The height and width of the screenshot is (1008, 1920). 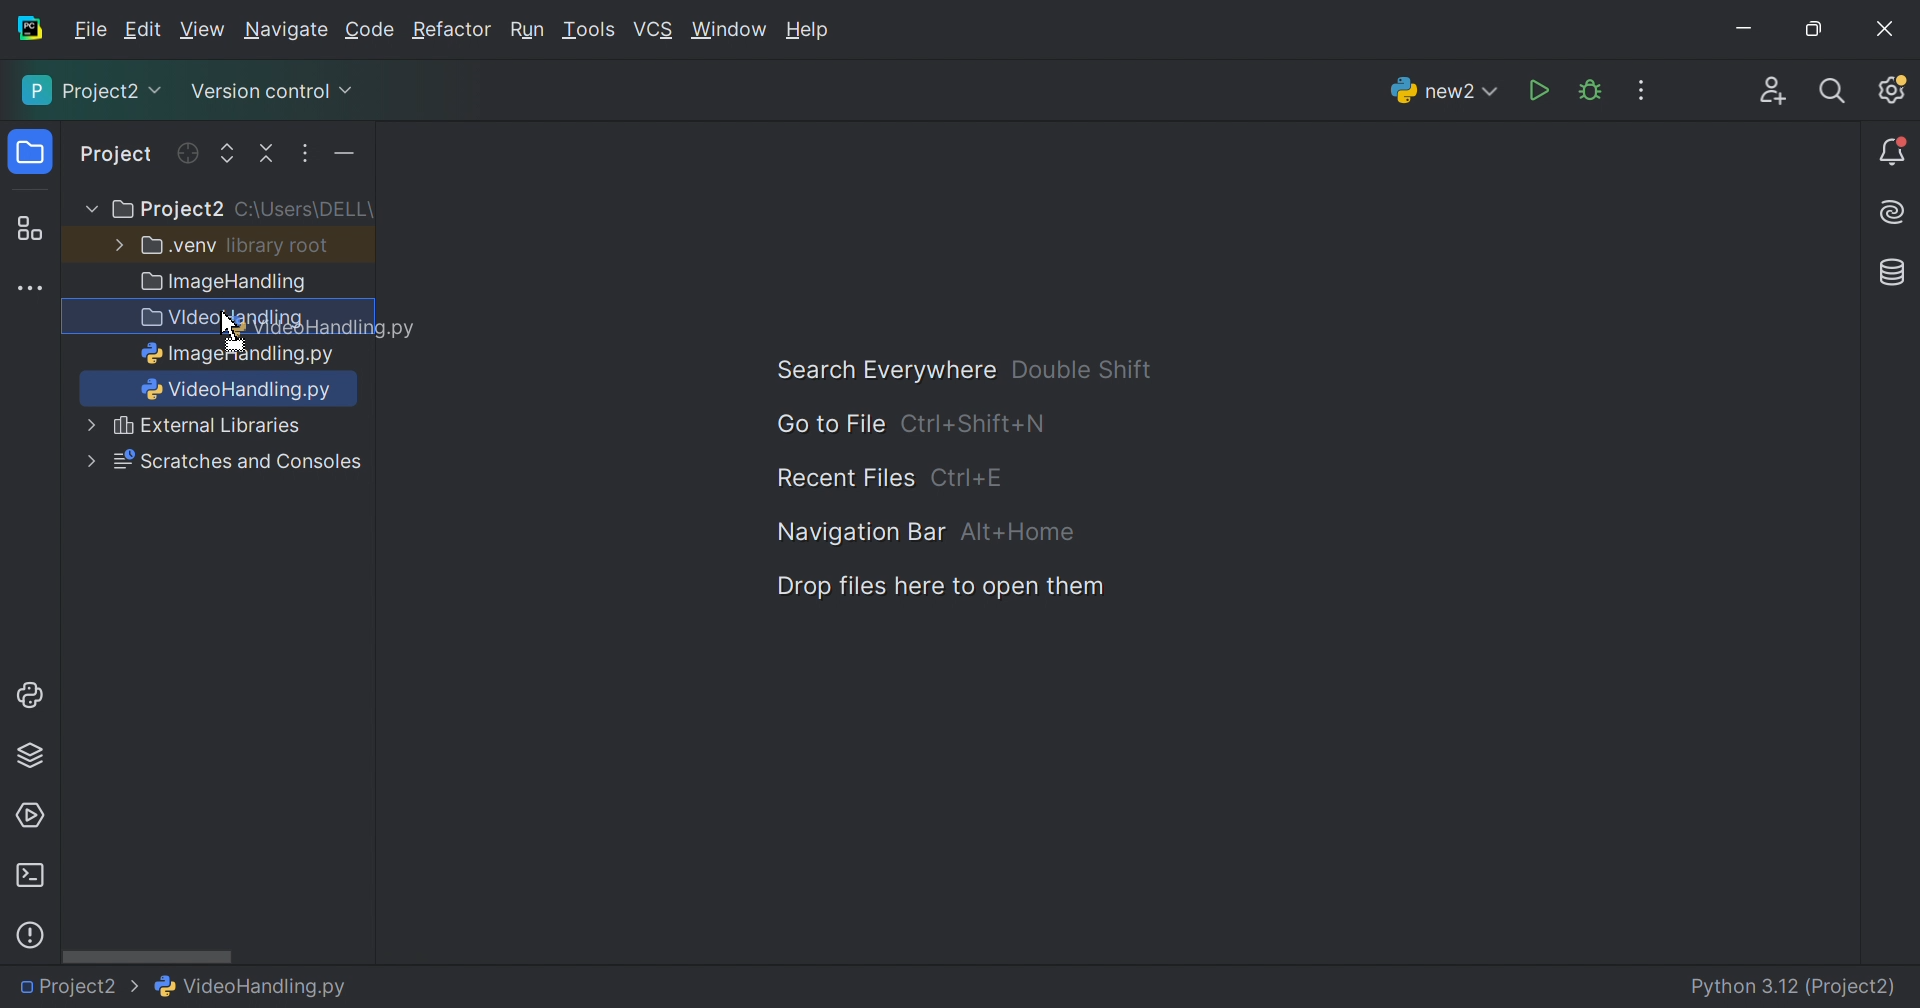 What do you see at coordinates (89, 424) in the screenshot?
I see `More` at bounding box center [89, 424].